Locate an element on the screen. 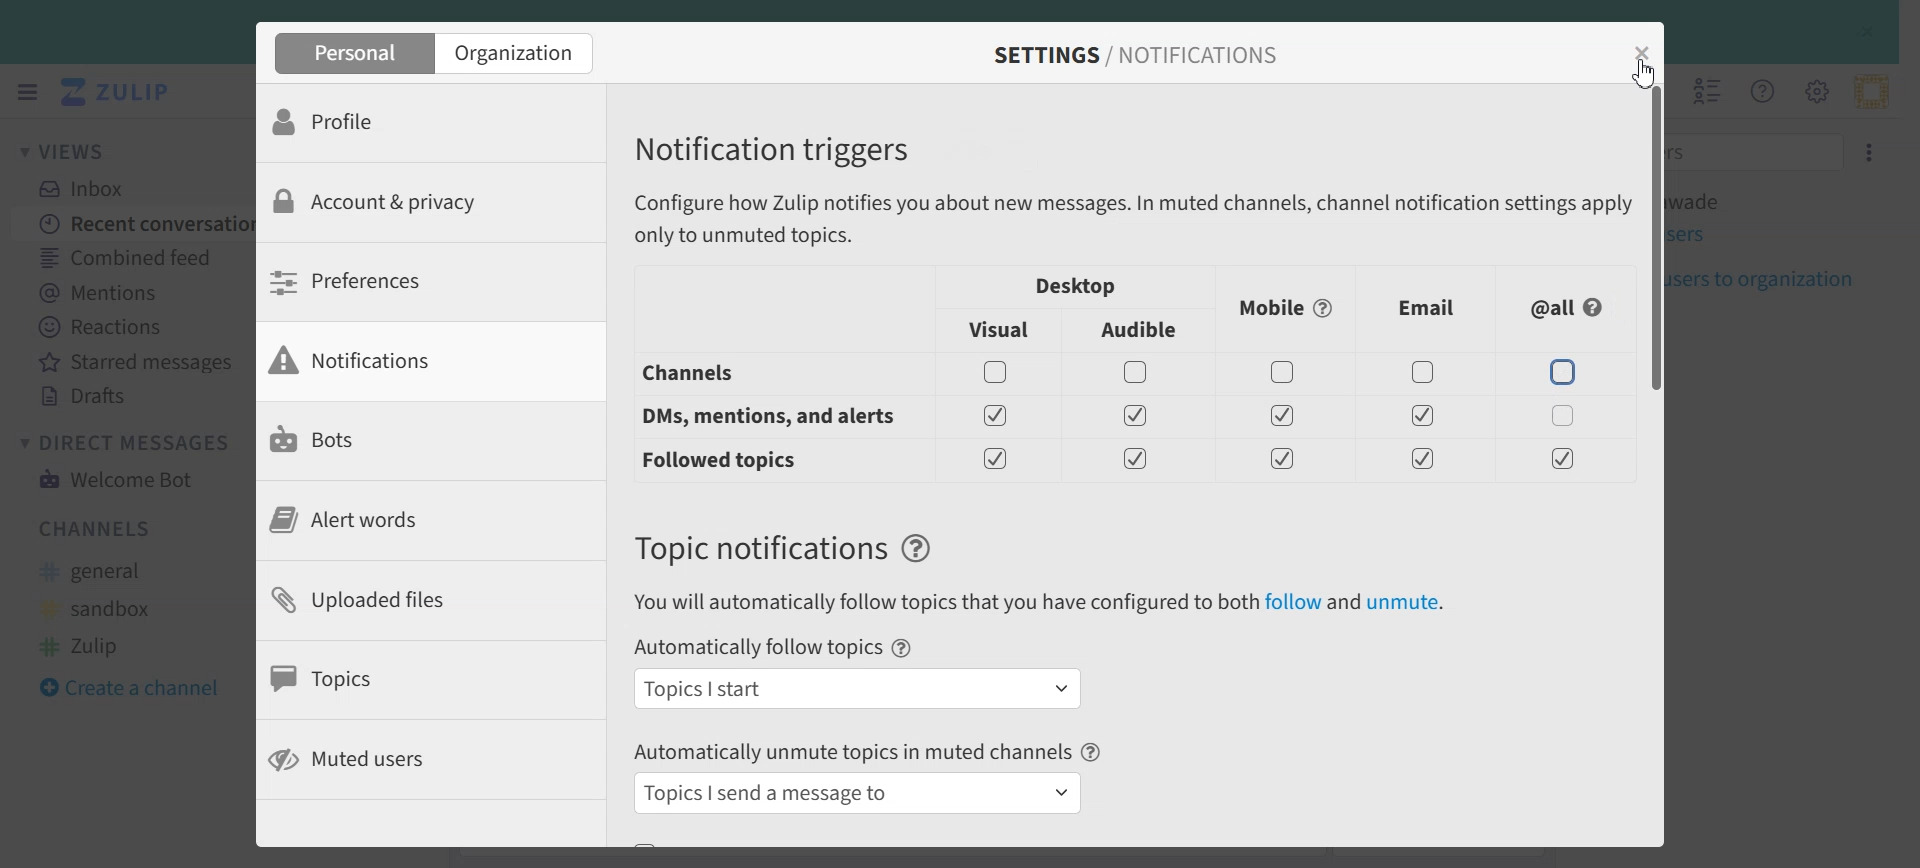 The width and height of the screenshot is (1920, 868). Audible is located at coordinates (1141, 331).